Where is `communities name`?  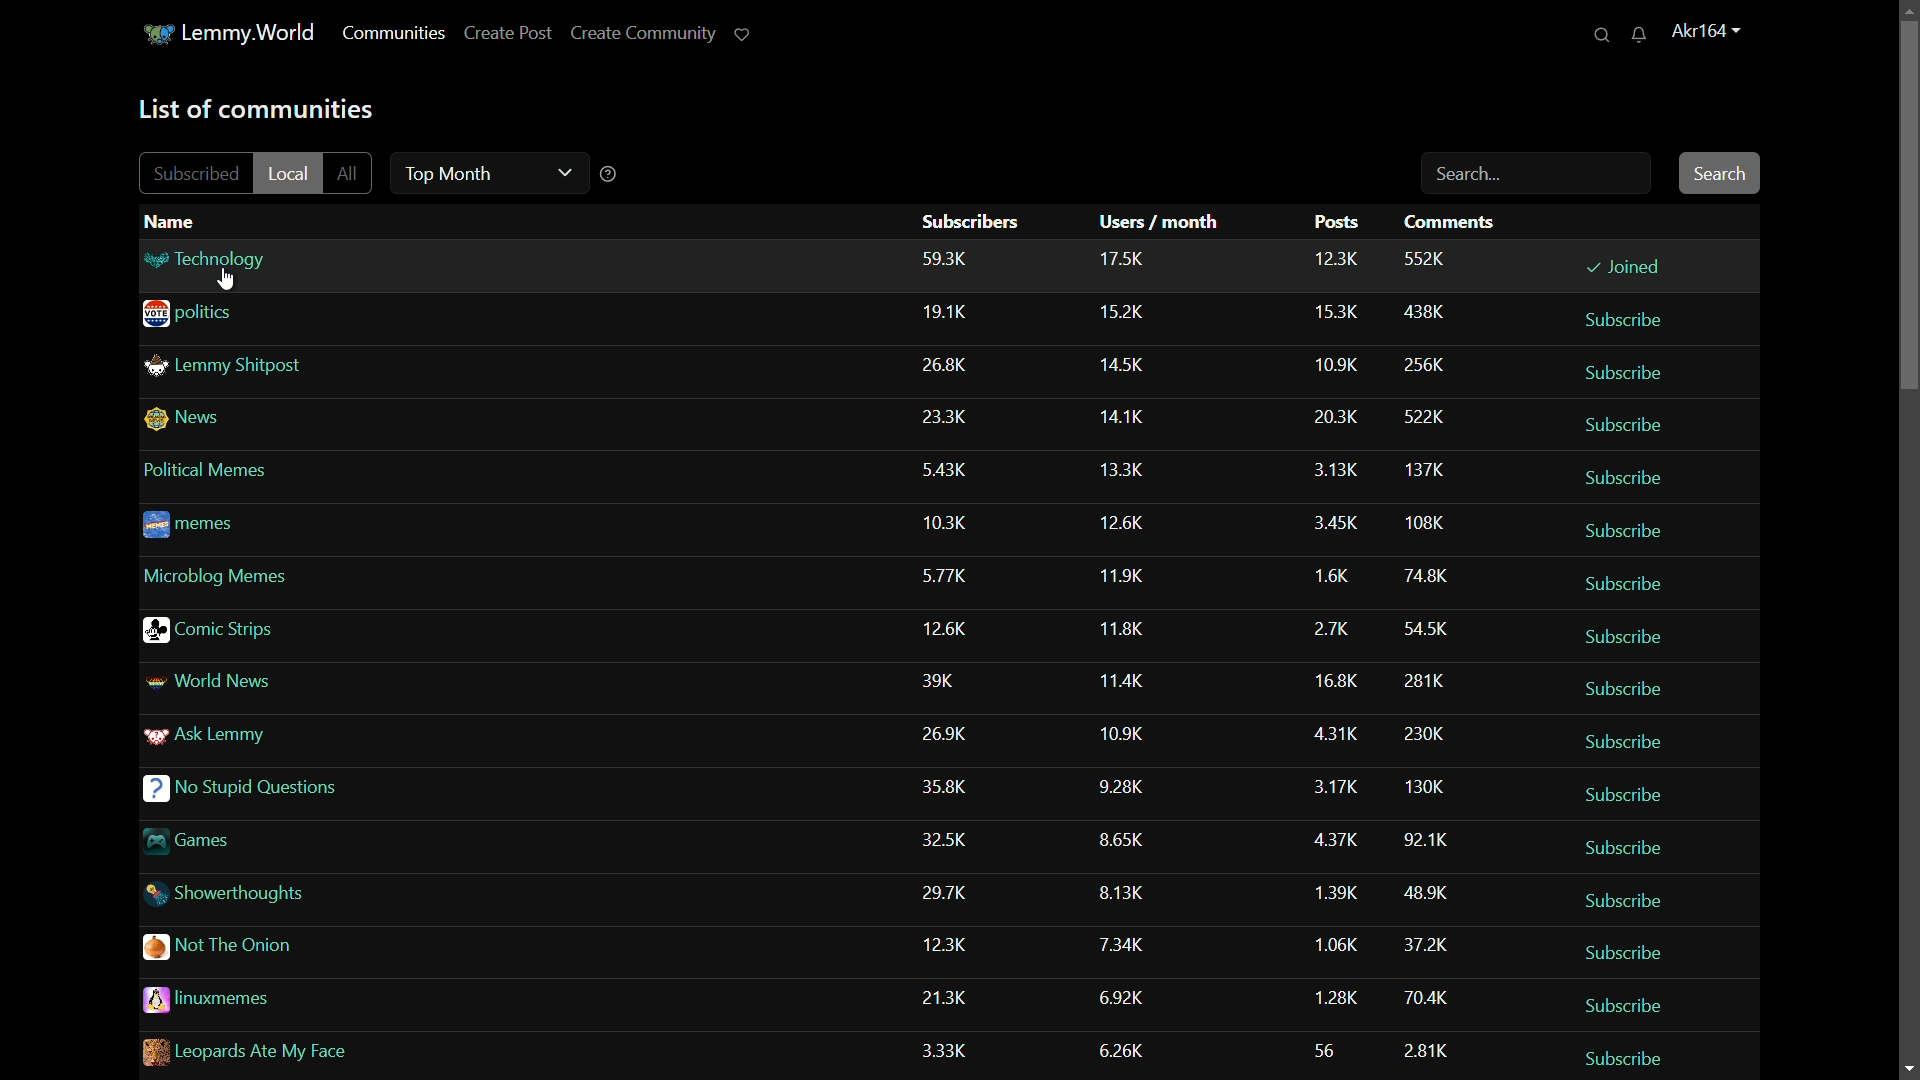 communities name is located at coordinates (254, 786).